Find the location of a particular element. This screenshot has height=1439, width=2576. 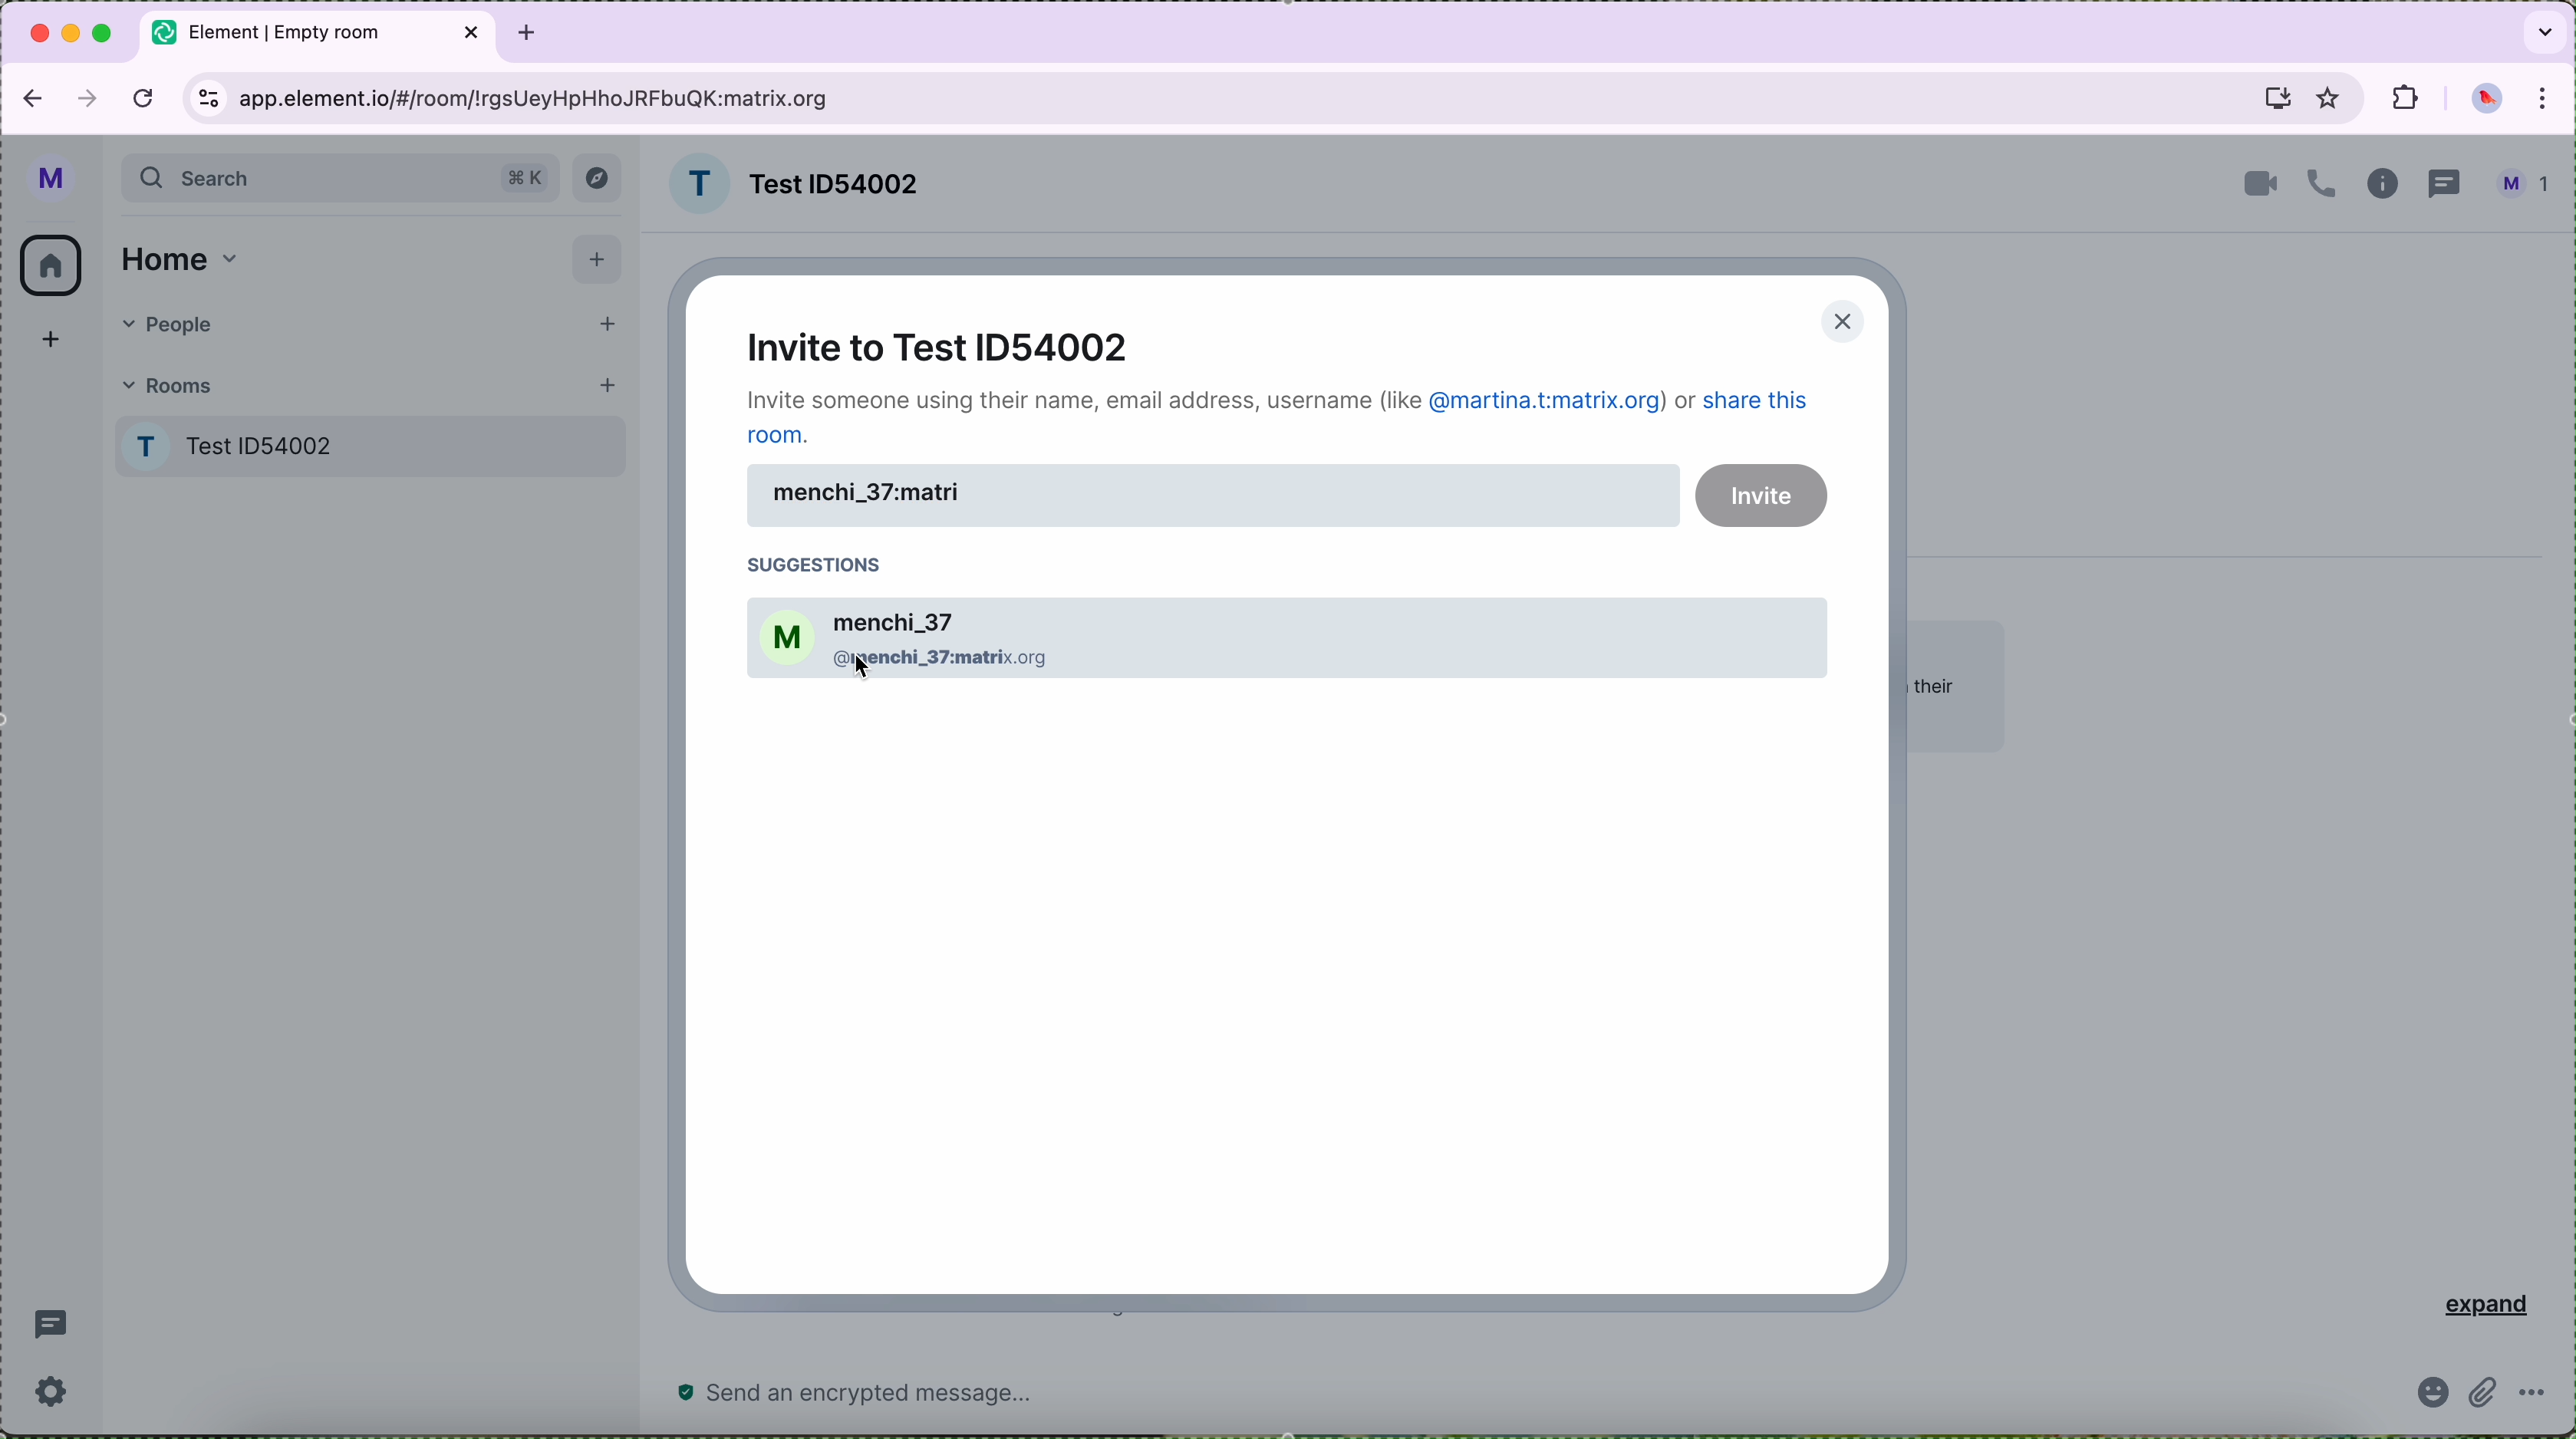

settings is located at coordinates (52, 1390).